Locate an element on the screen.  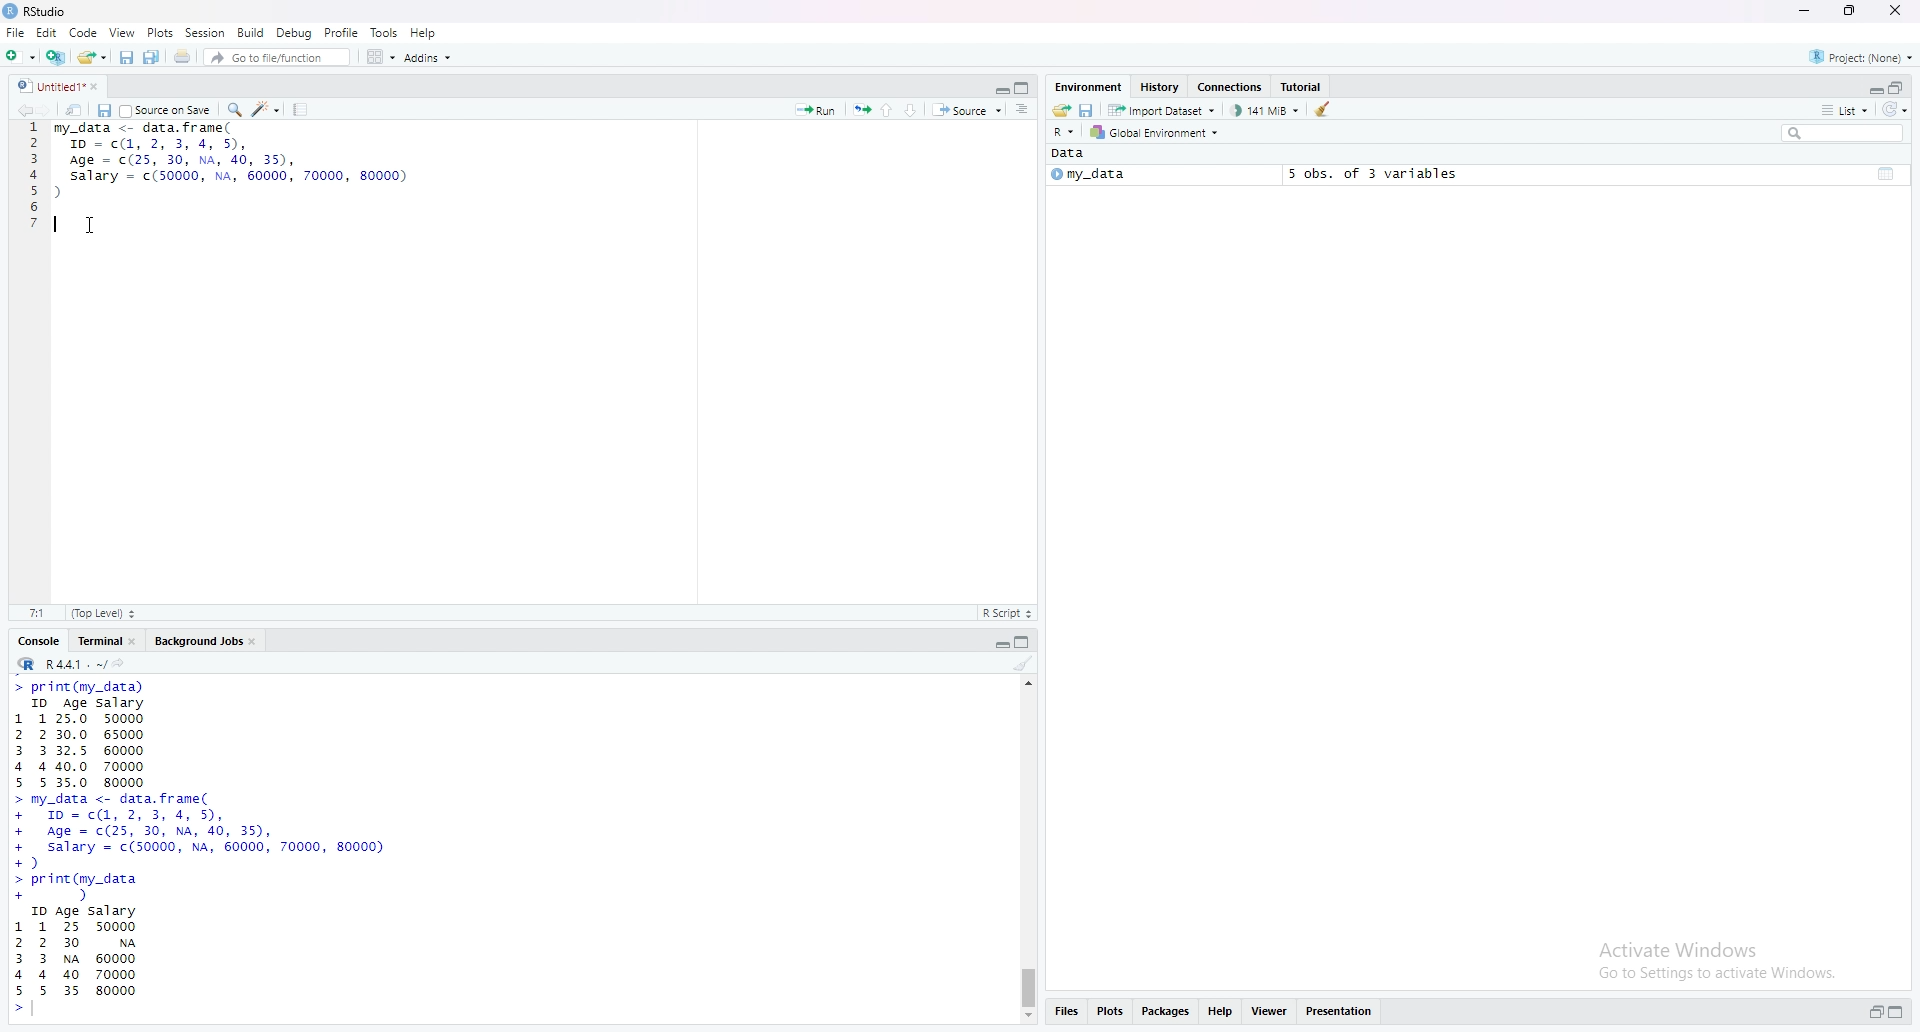
Environment is located at coordinates (1090, 86).